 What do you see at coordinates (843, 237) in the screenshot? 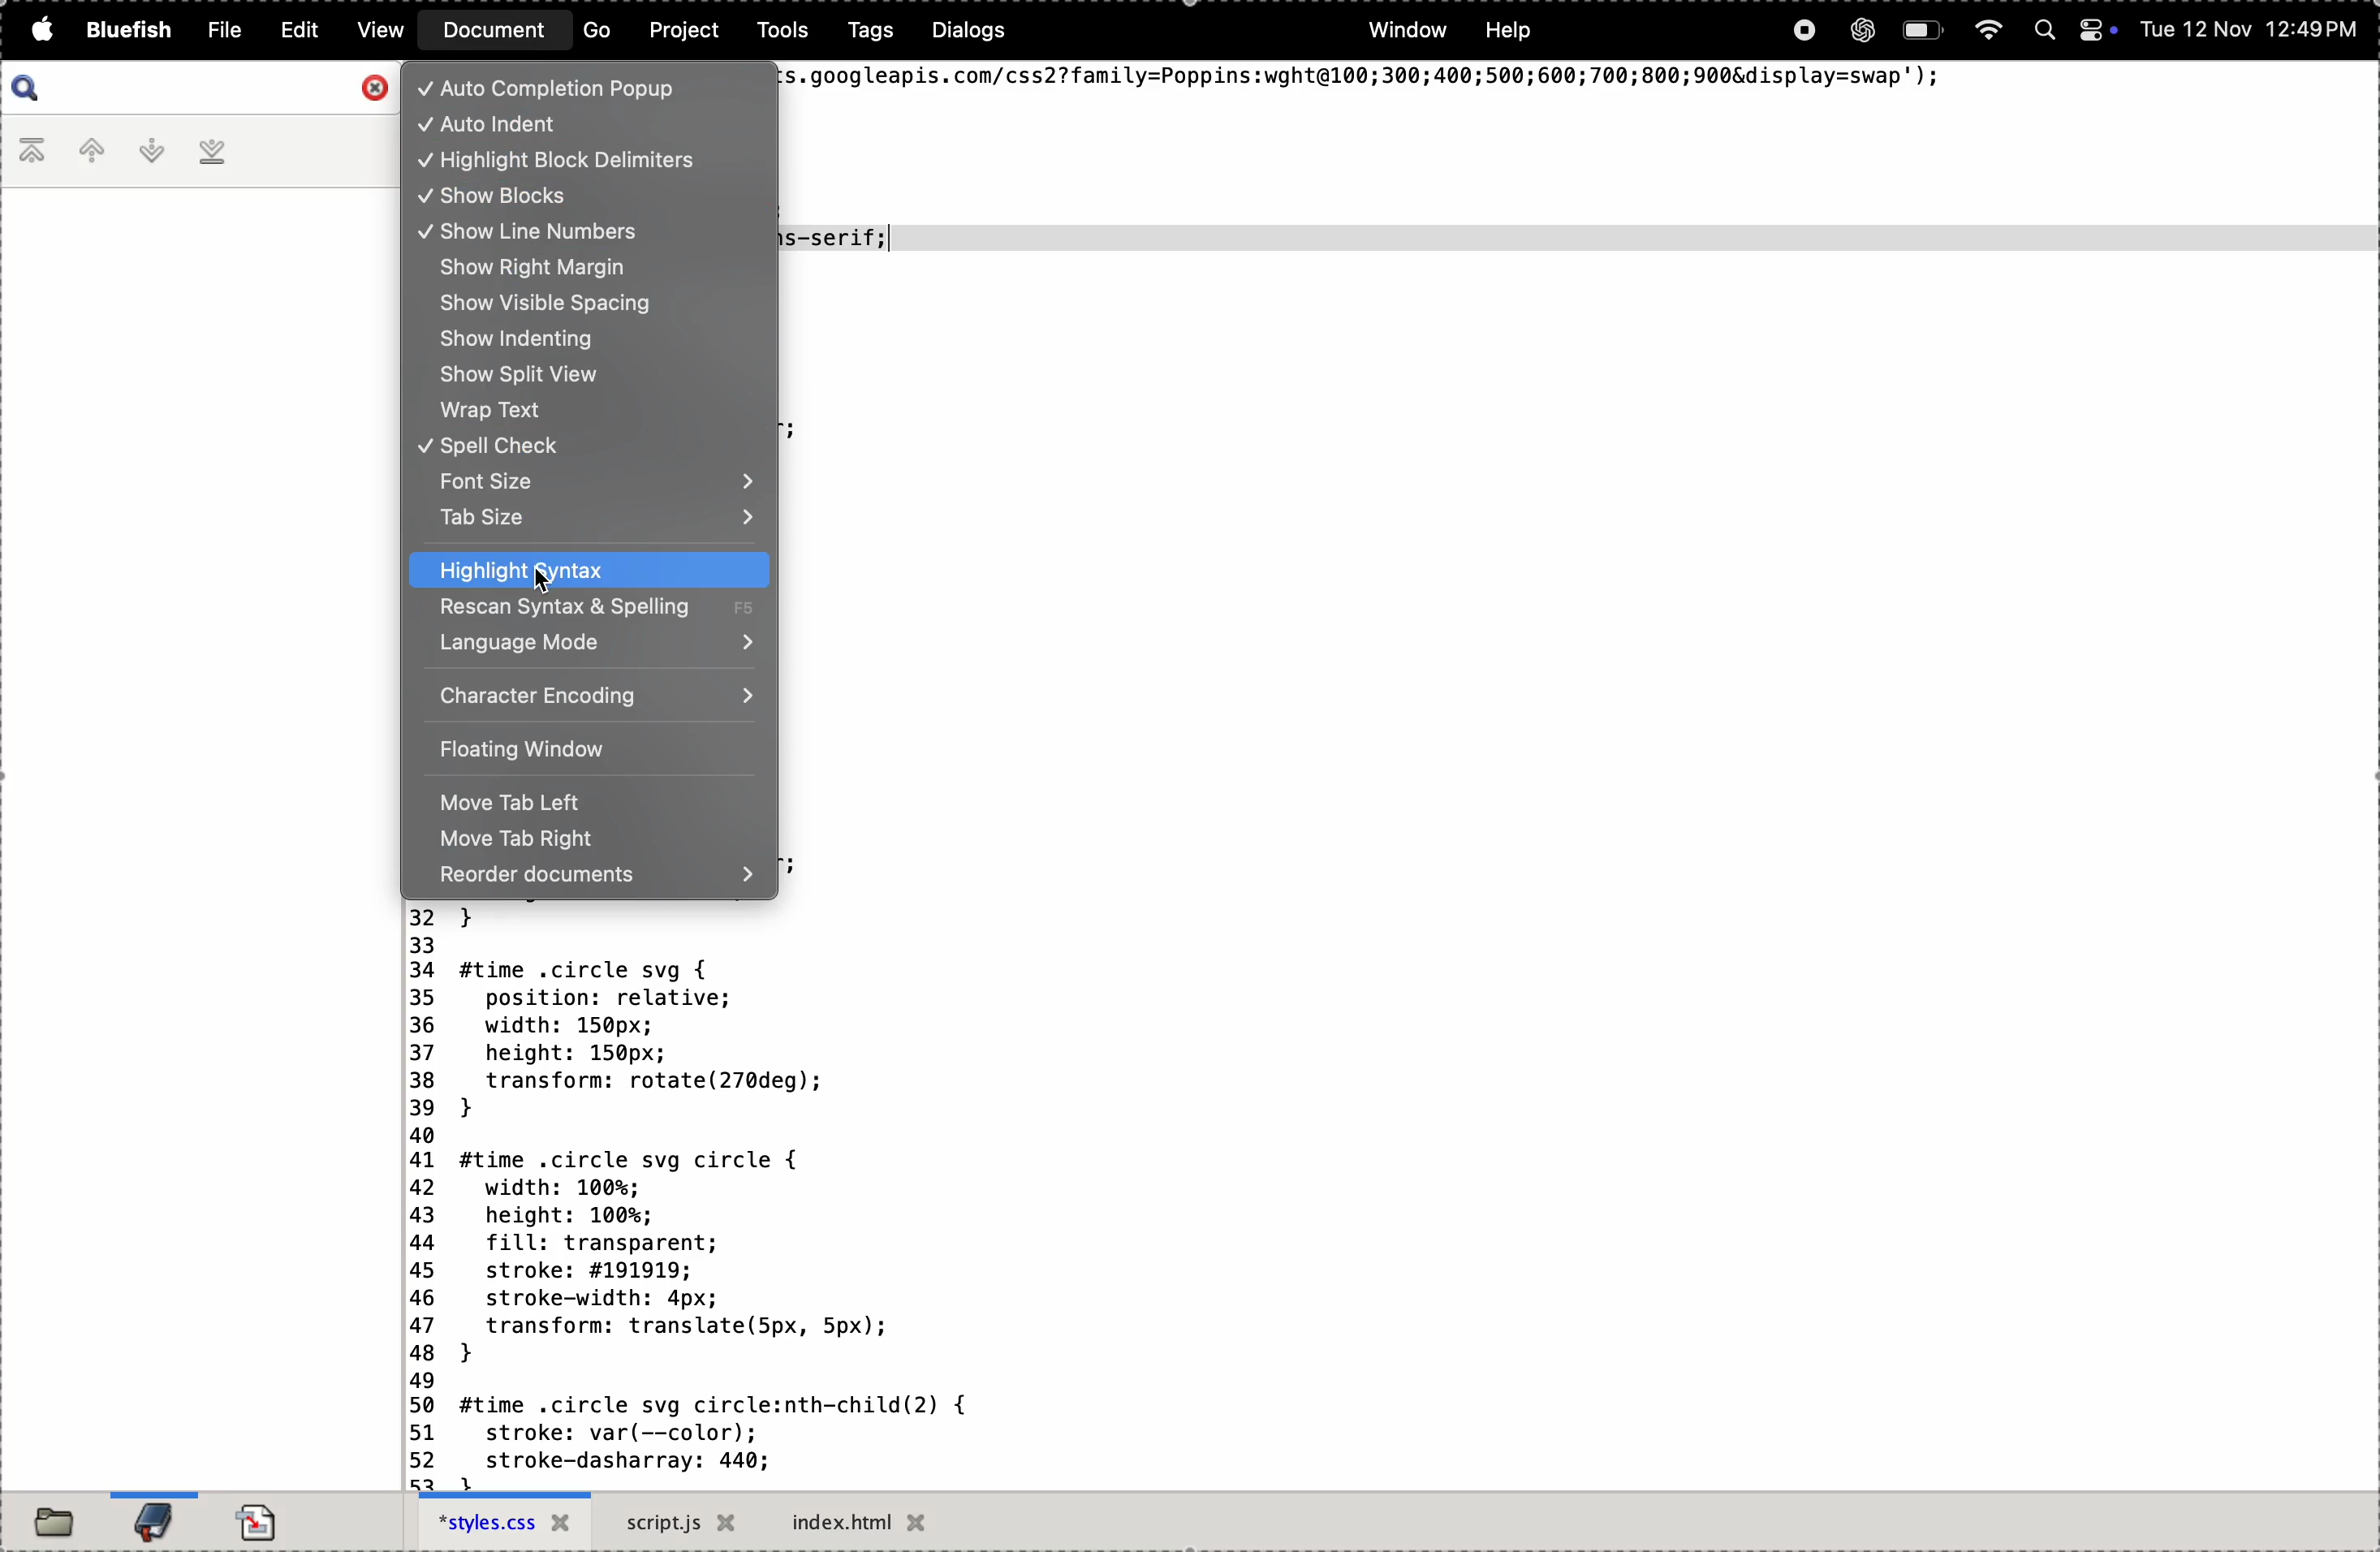
I see `s—serif;|` at bounding box center [843, 237].